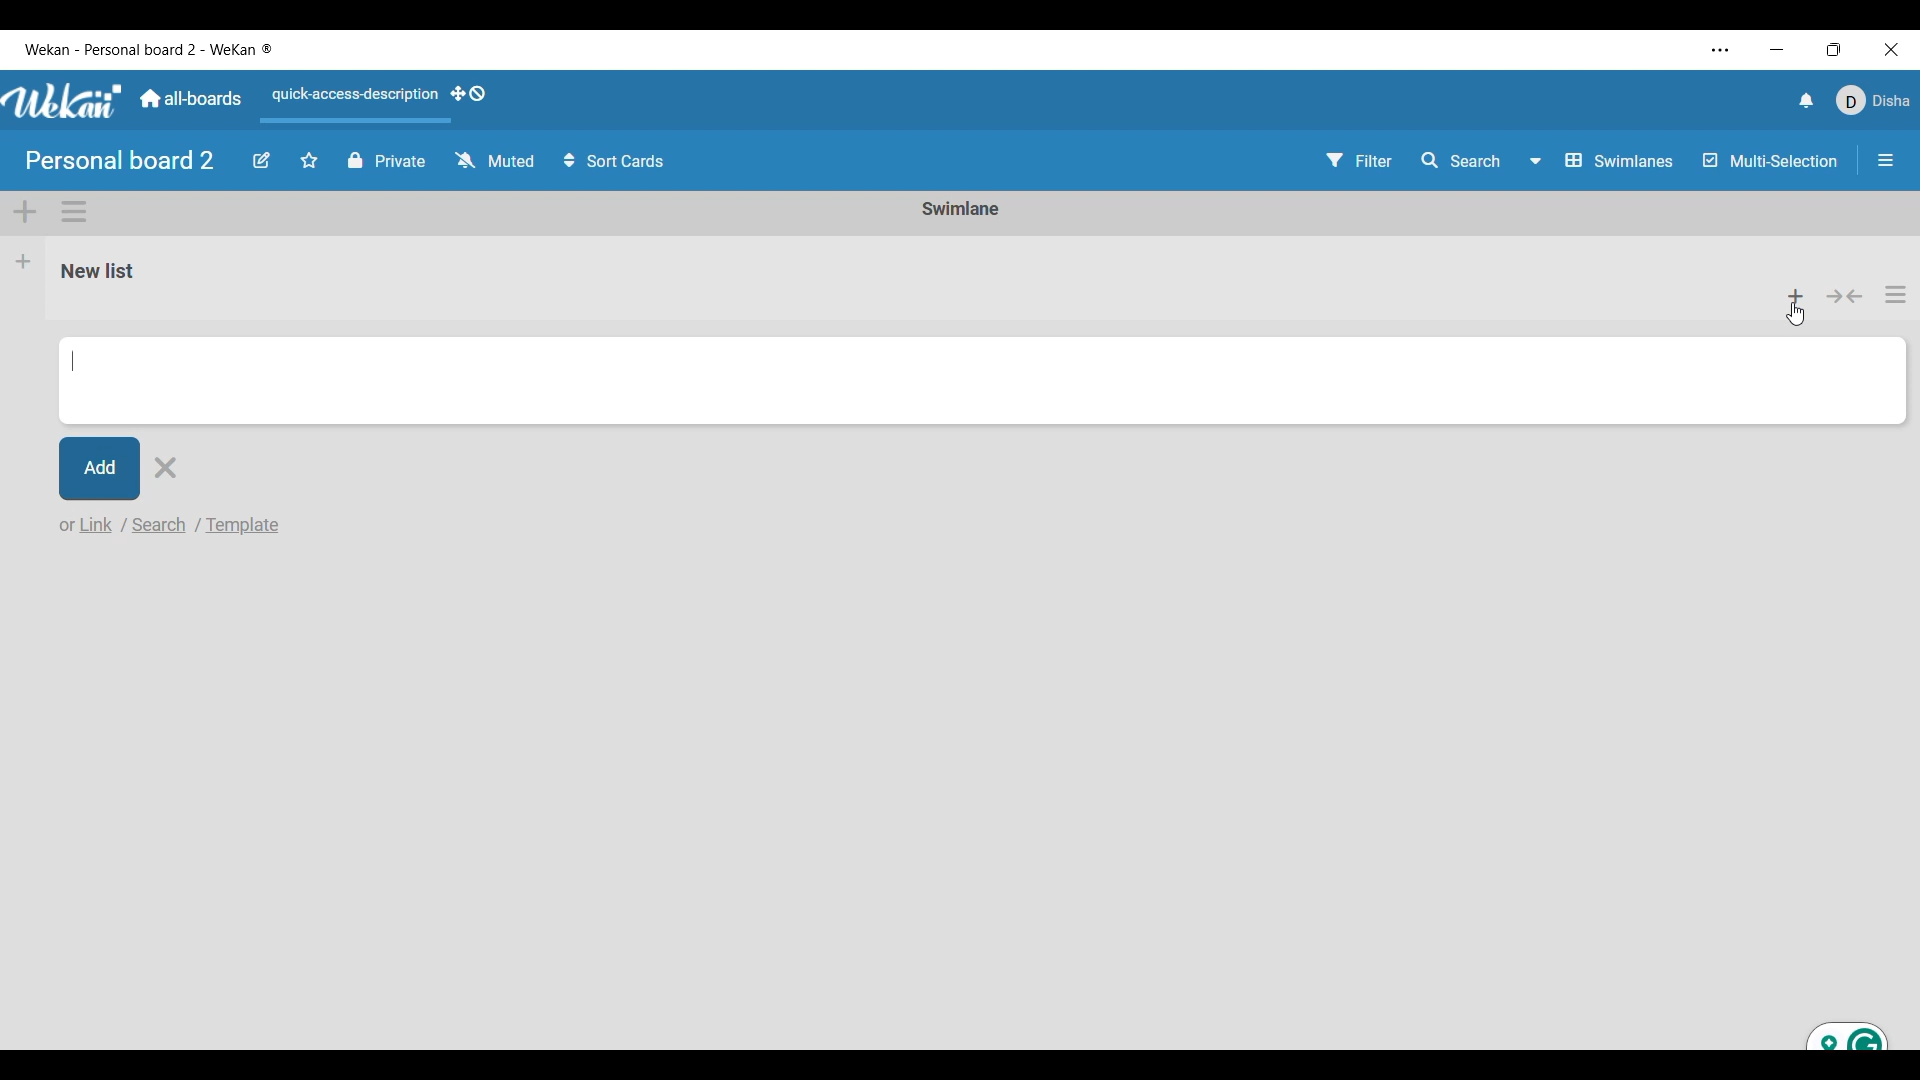  What do you see at coordinates (244, 525) in the screenshot?
I see `Search template` at bounding box center [244, 525].